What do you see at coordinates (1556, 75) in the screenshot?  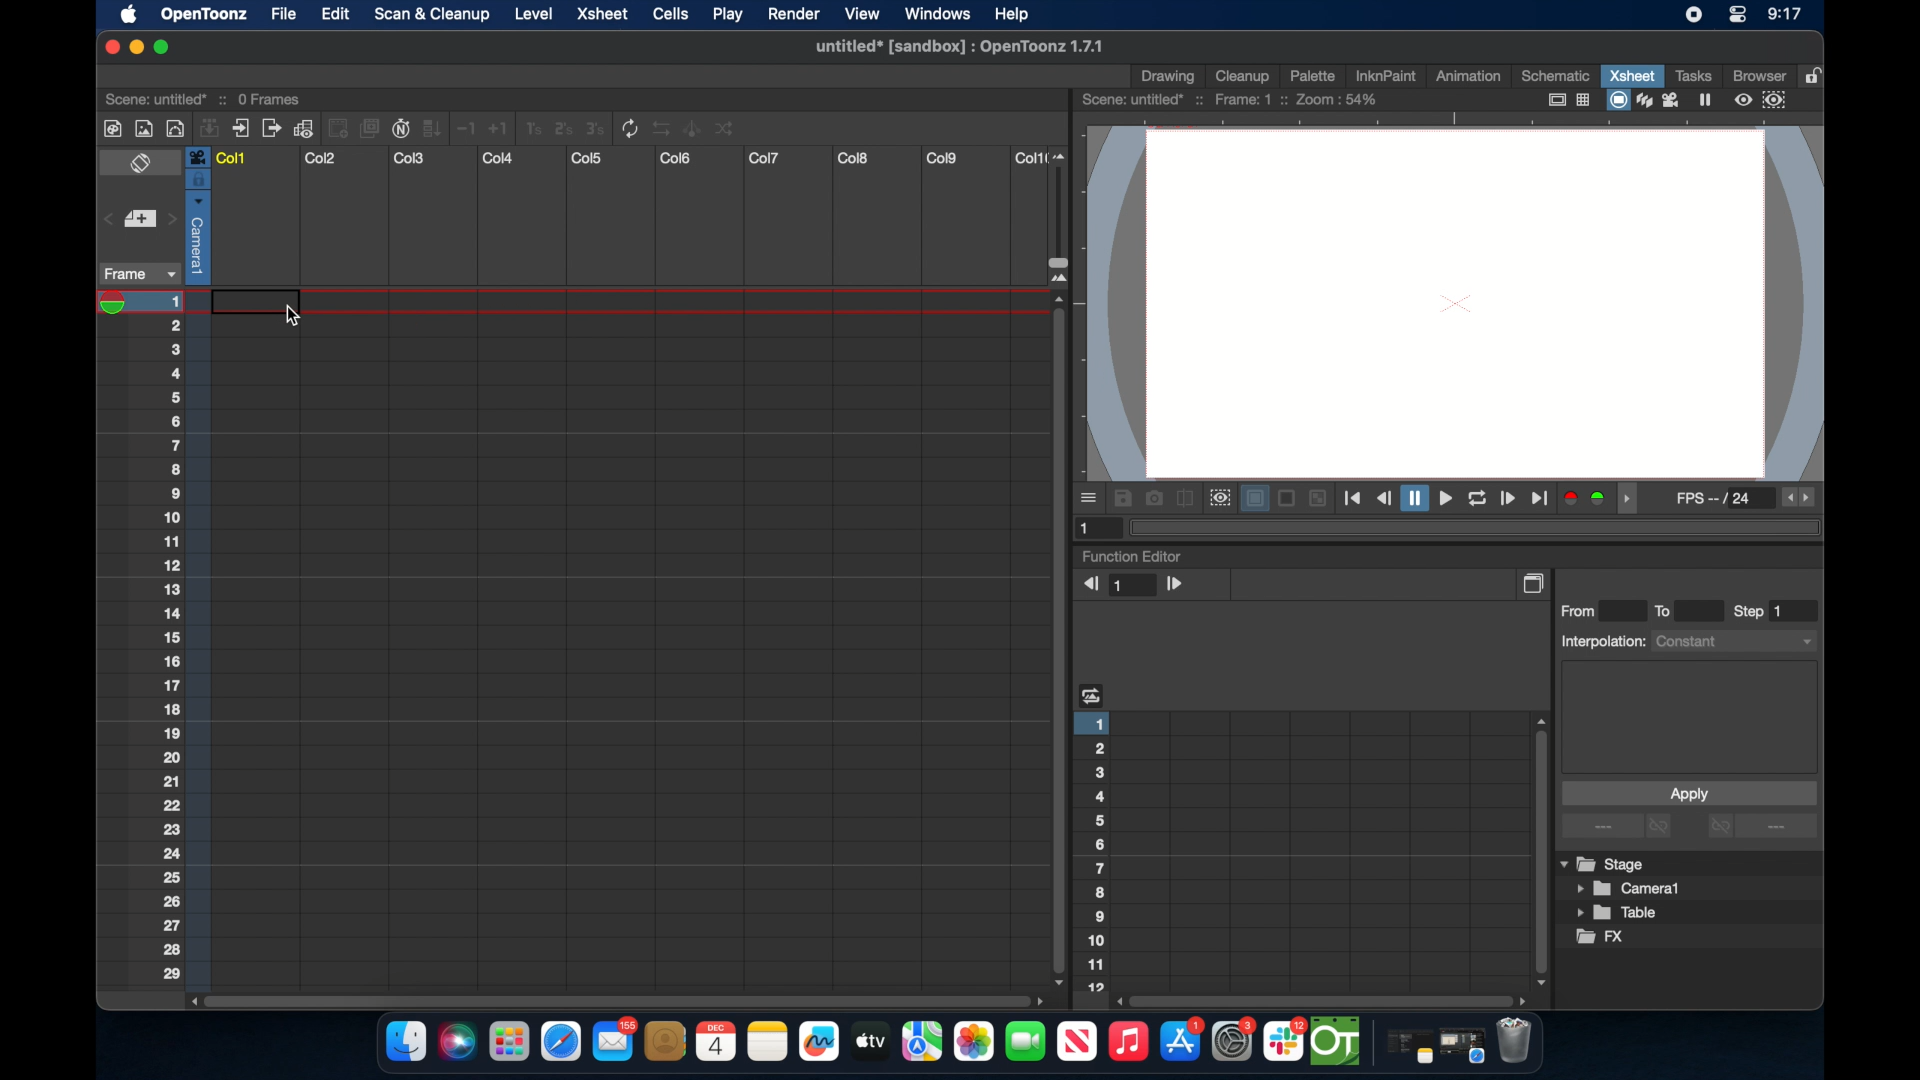 I see `schematic` at bounding box center [1556, 75].